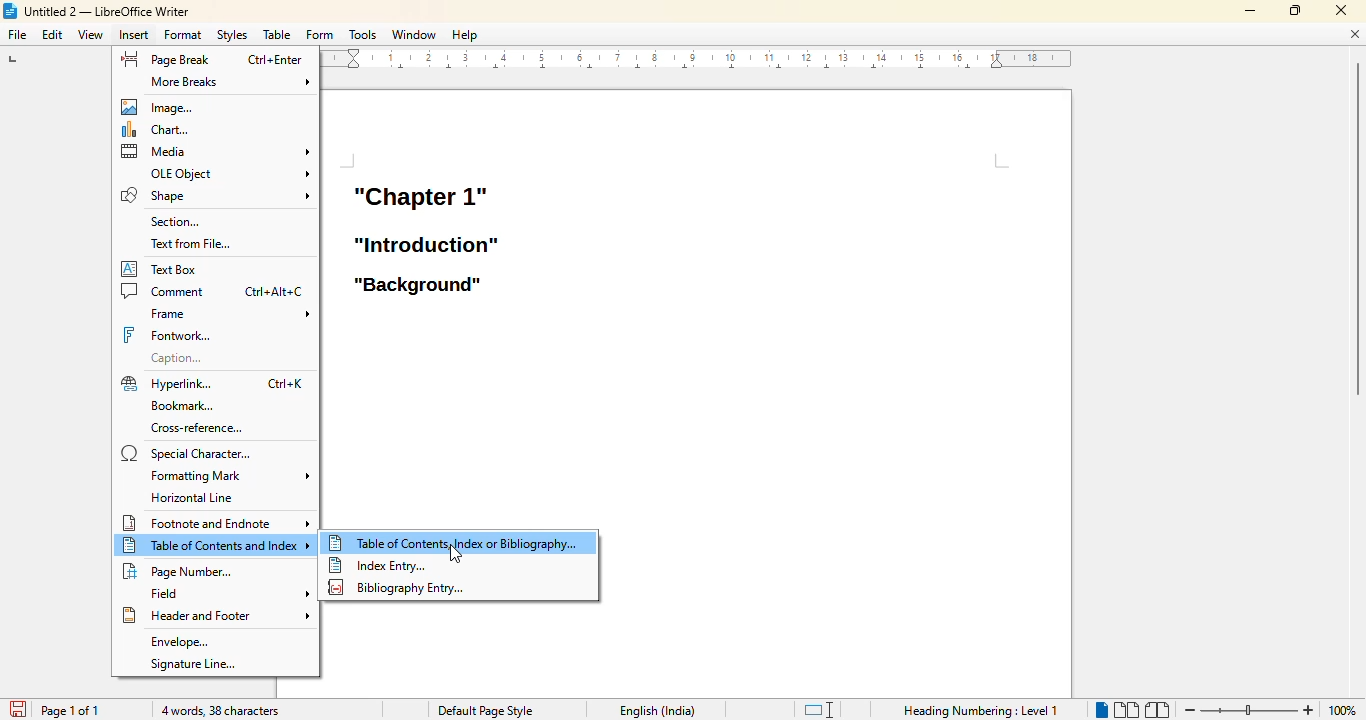 The width and height of the screenshot is (1366, 720). What do you see at coordinates (161, 269) in the screenshot?
I see `text box` at bounding box center [161, 269].